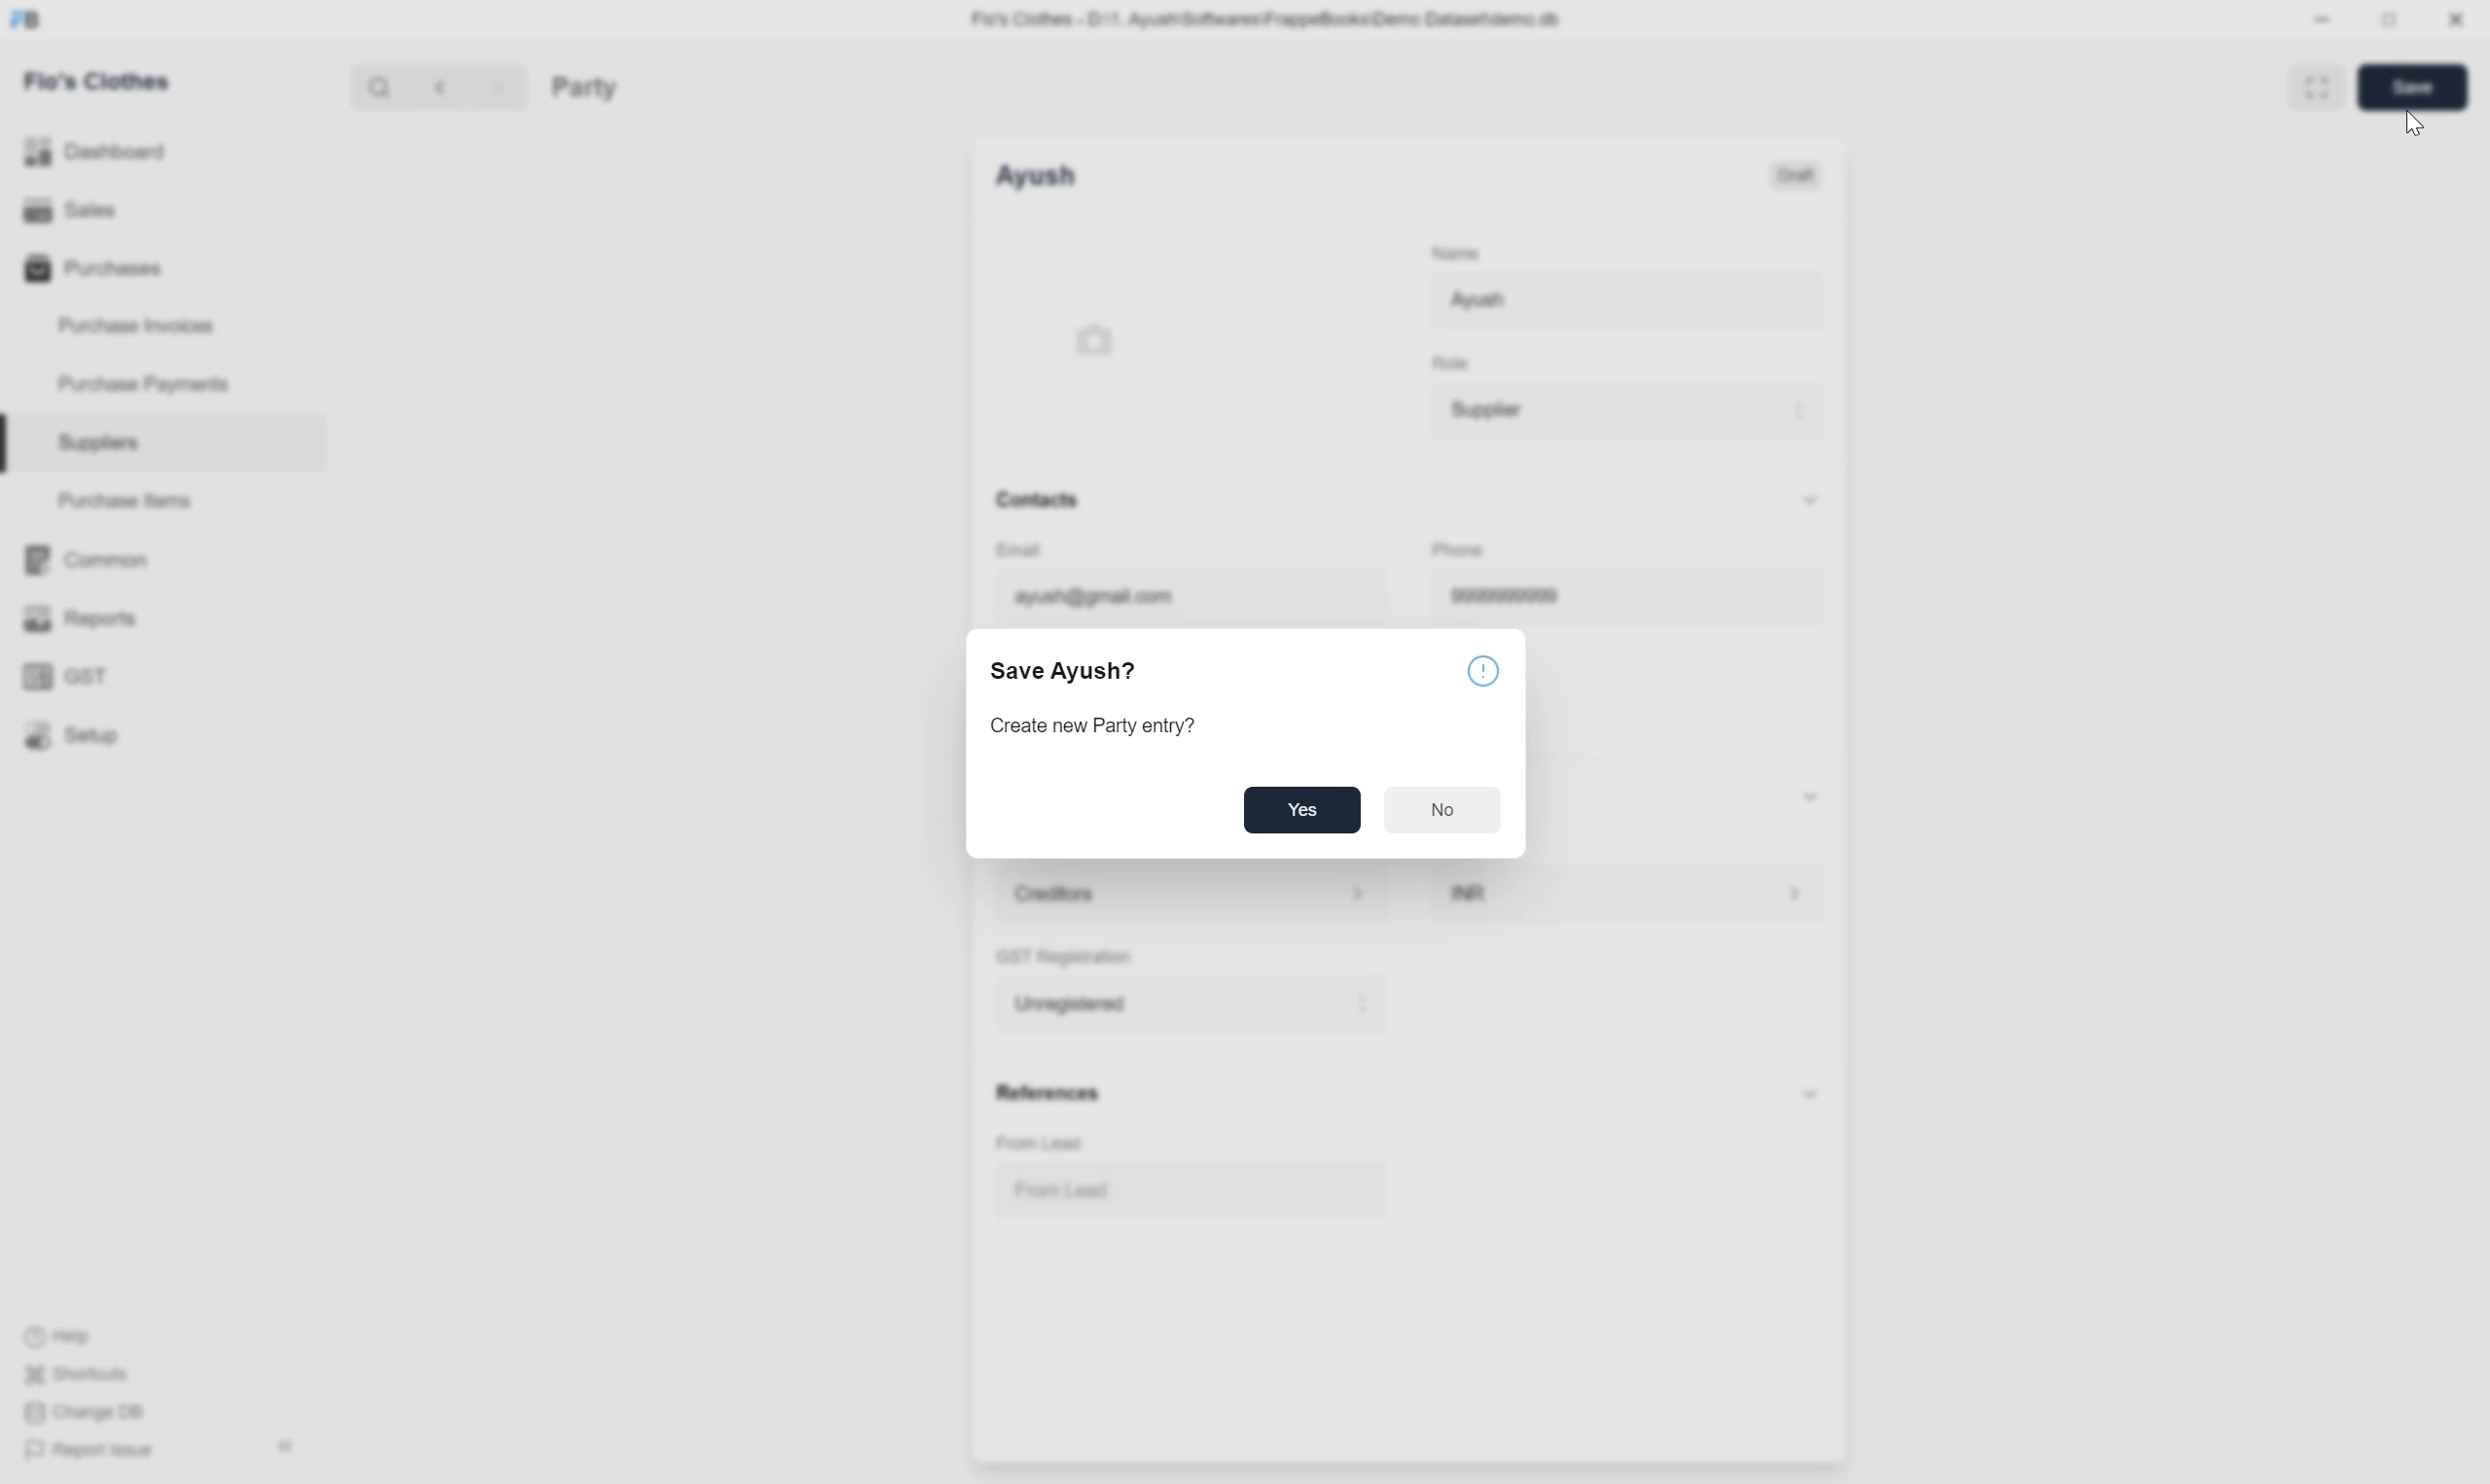 The height and width of the screenshot is (1484, 2490). What do you see at coordinates (1302, 810) in the screenshot?
I see `Yes` at bounding box center [1302, 810].